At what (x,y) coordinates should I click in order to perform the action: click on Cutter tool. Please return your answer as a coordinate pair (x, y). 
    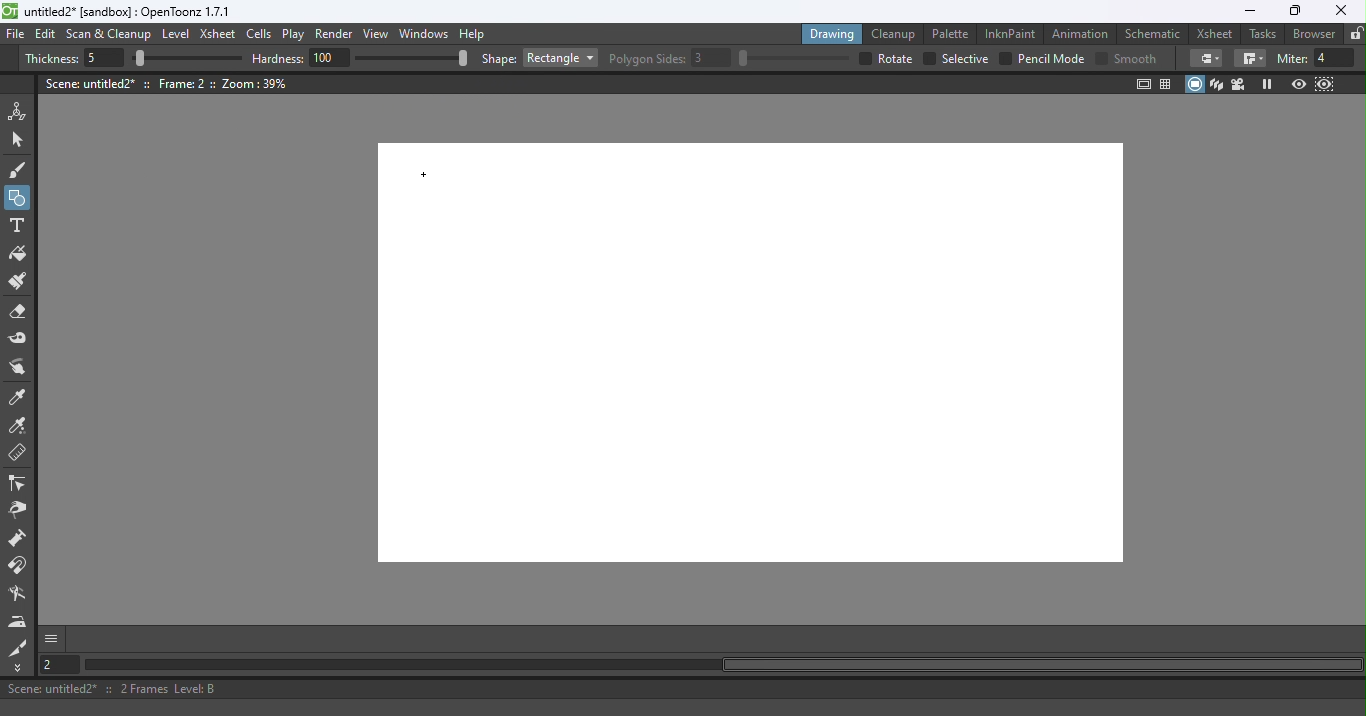
    Looking at the image, I should click on (18, 647).